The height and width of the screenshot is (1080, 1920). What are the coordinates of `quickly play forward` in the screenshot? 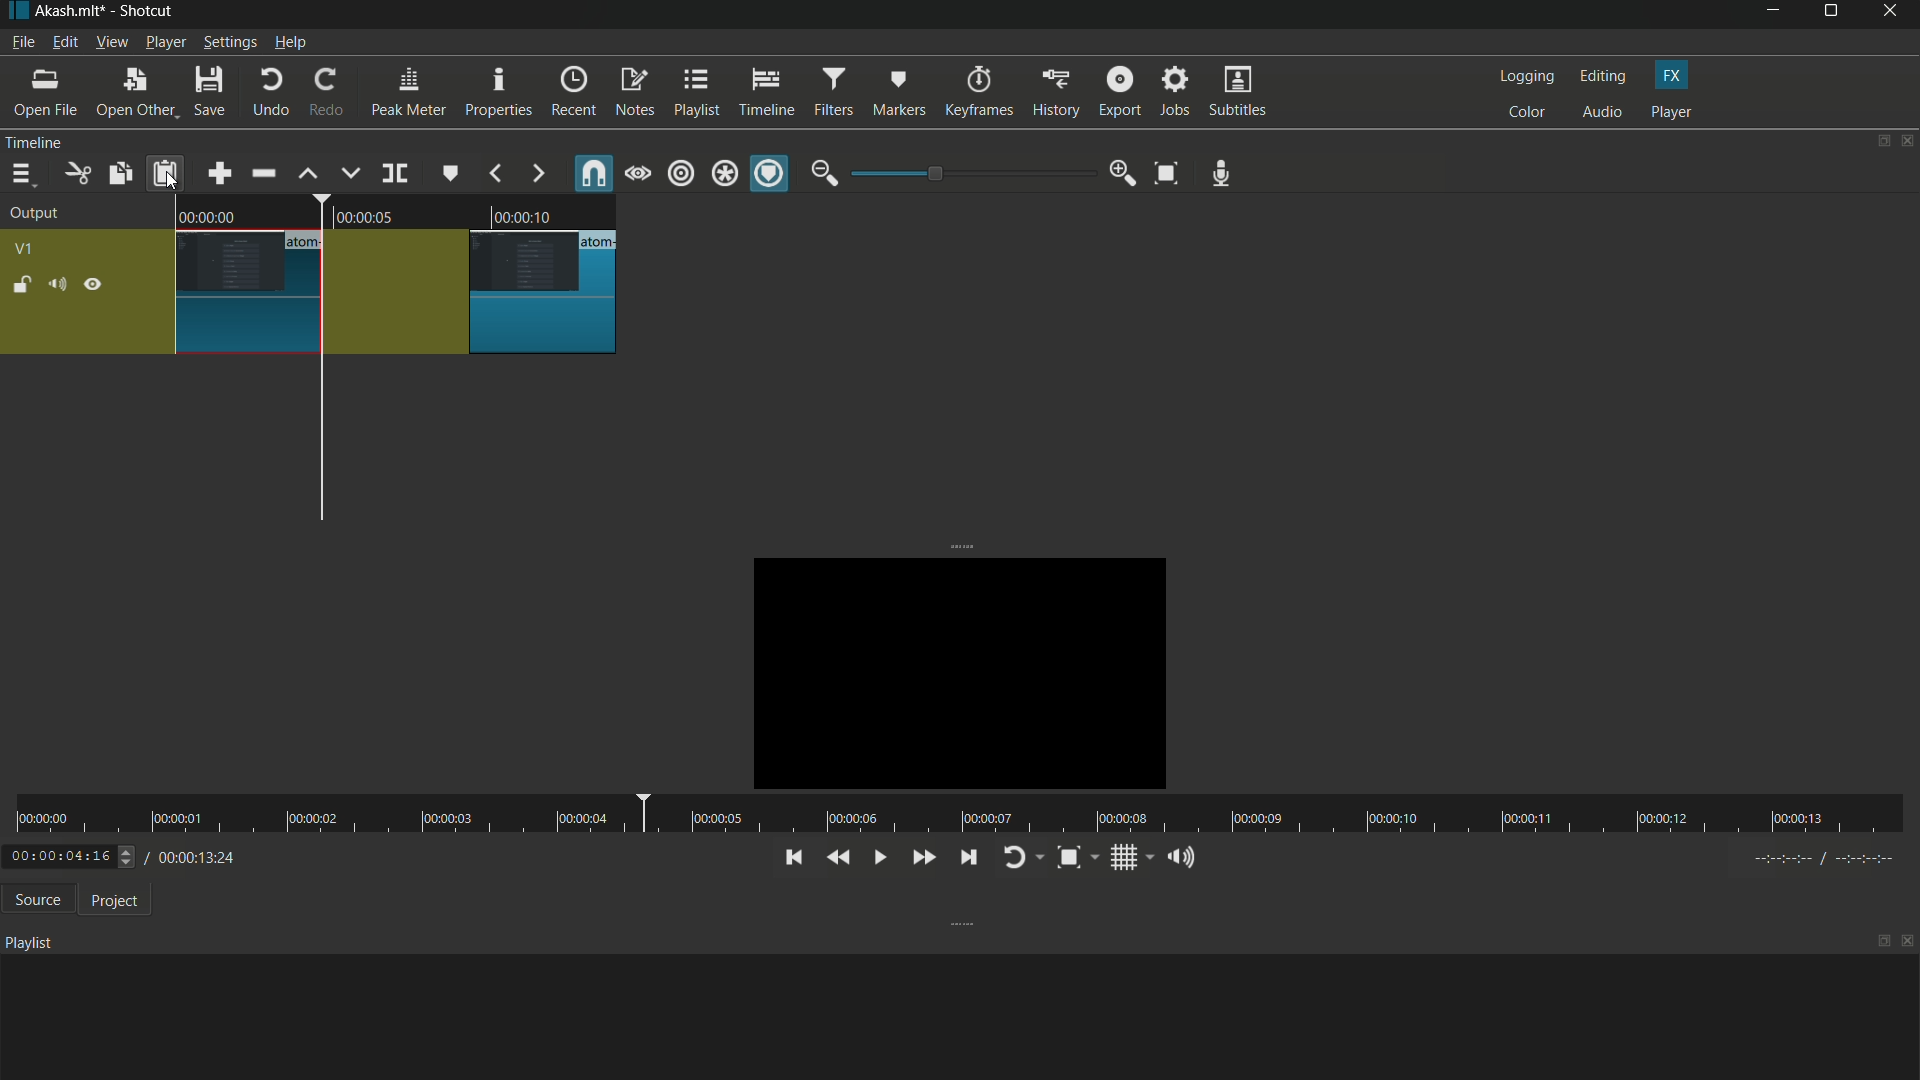 It's located at (920, 858).